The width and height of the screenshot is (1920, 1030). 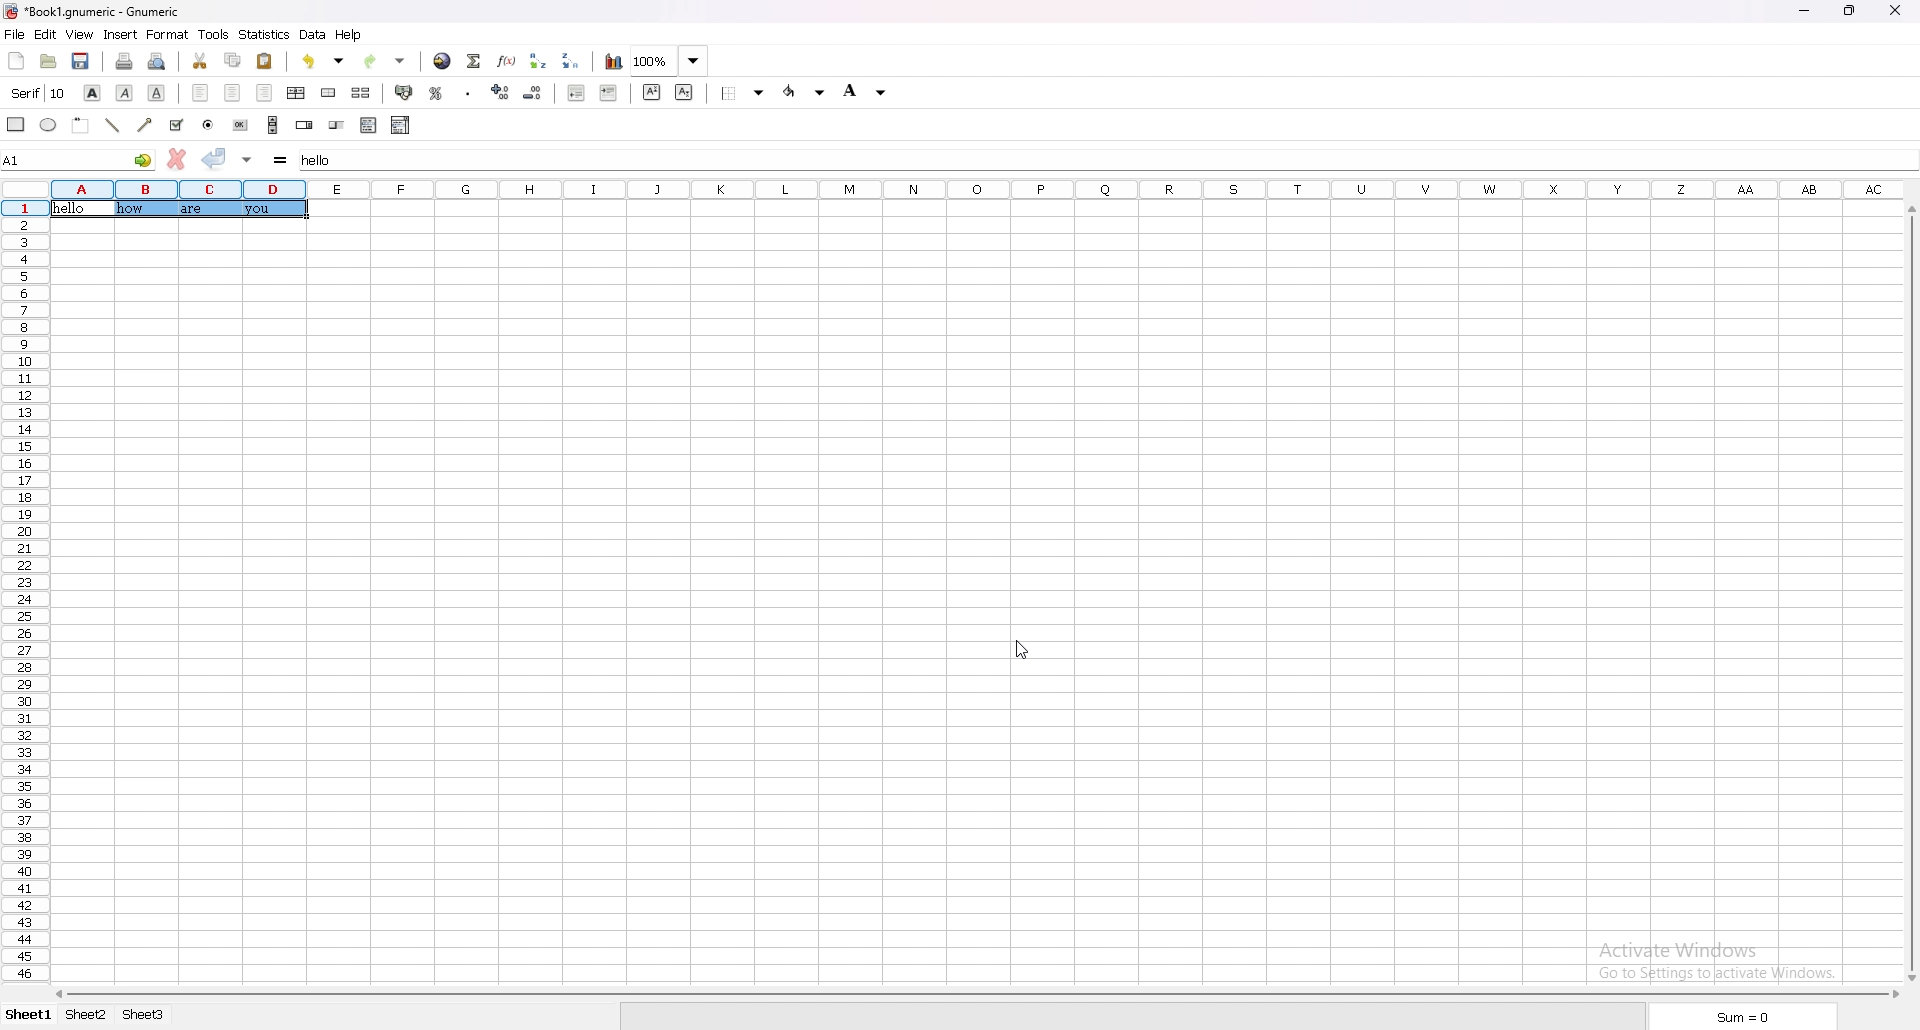 What do you see at coordinates (207, 125) in the screenshot?
I see `radio button` at bounding box center [207, 125].